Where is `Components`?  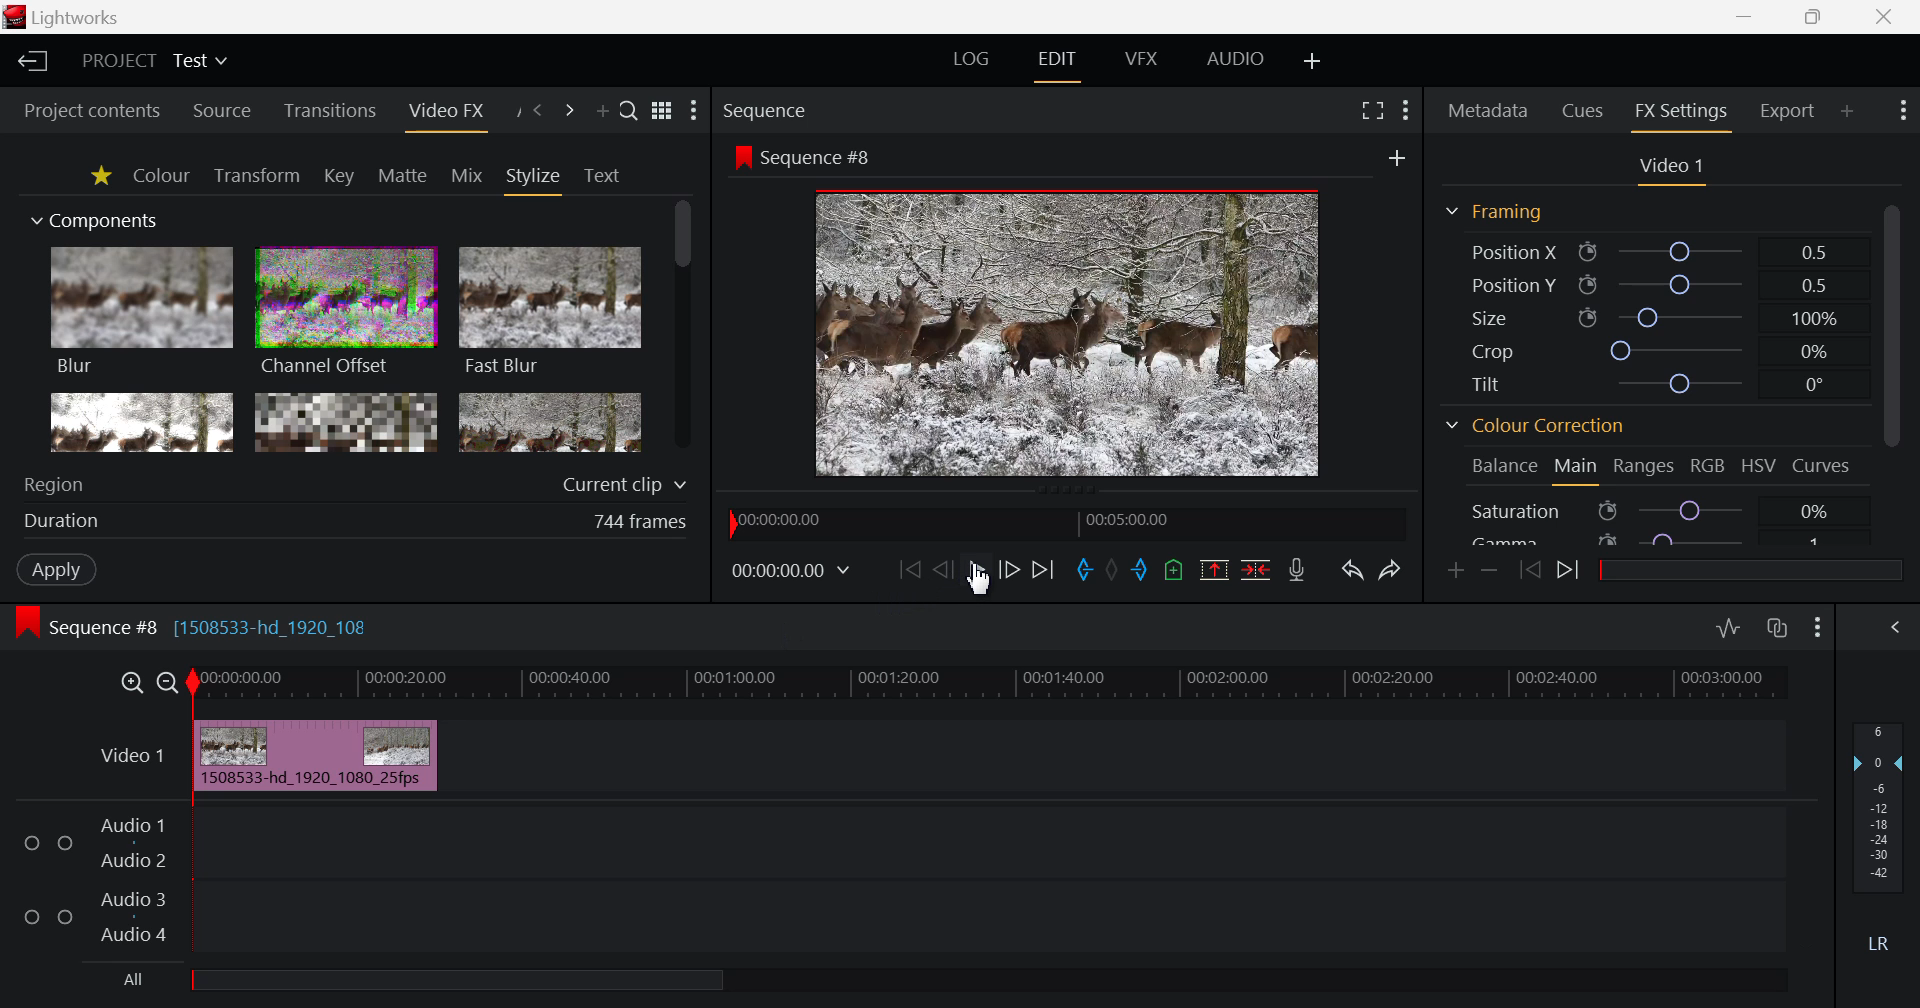
Components is located at coordinates (97, 222).